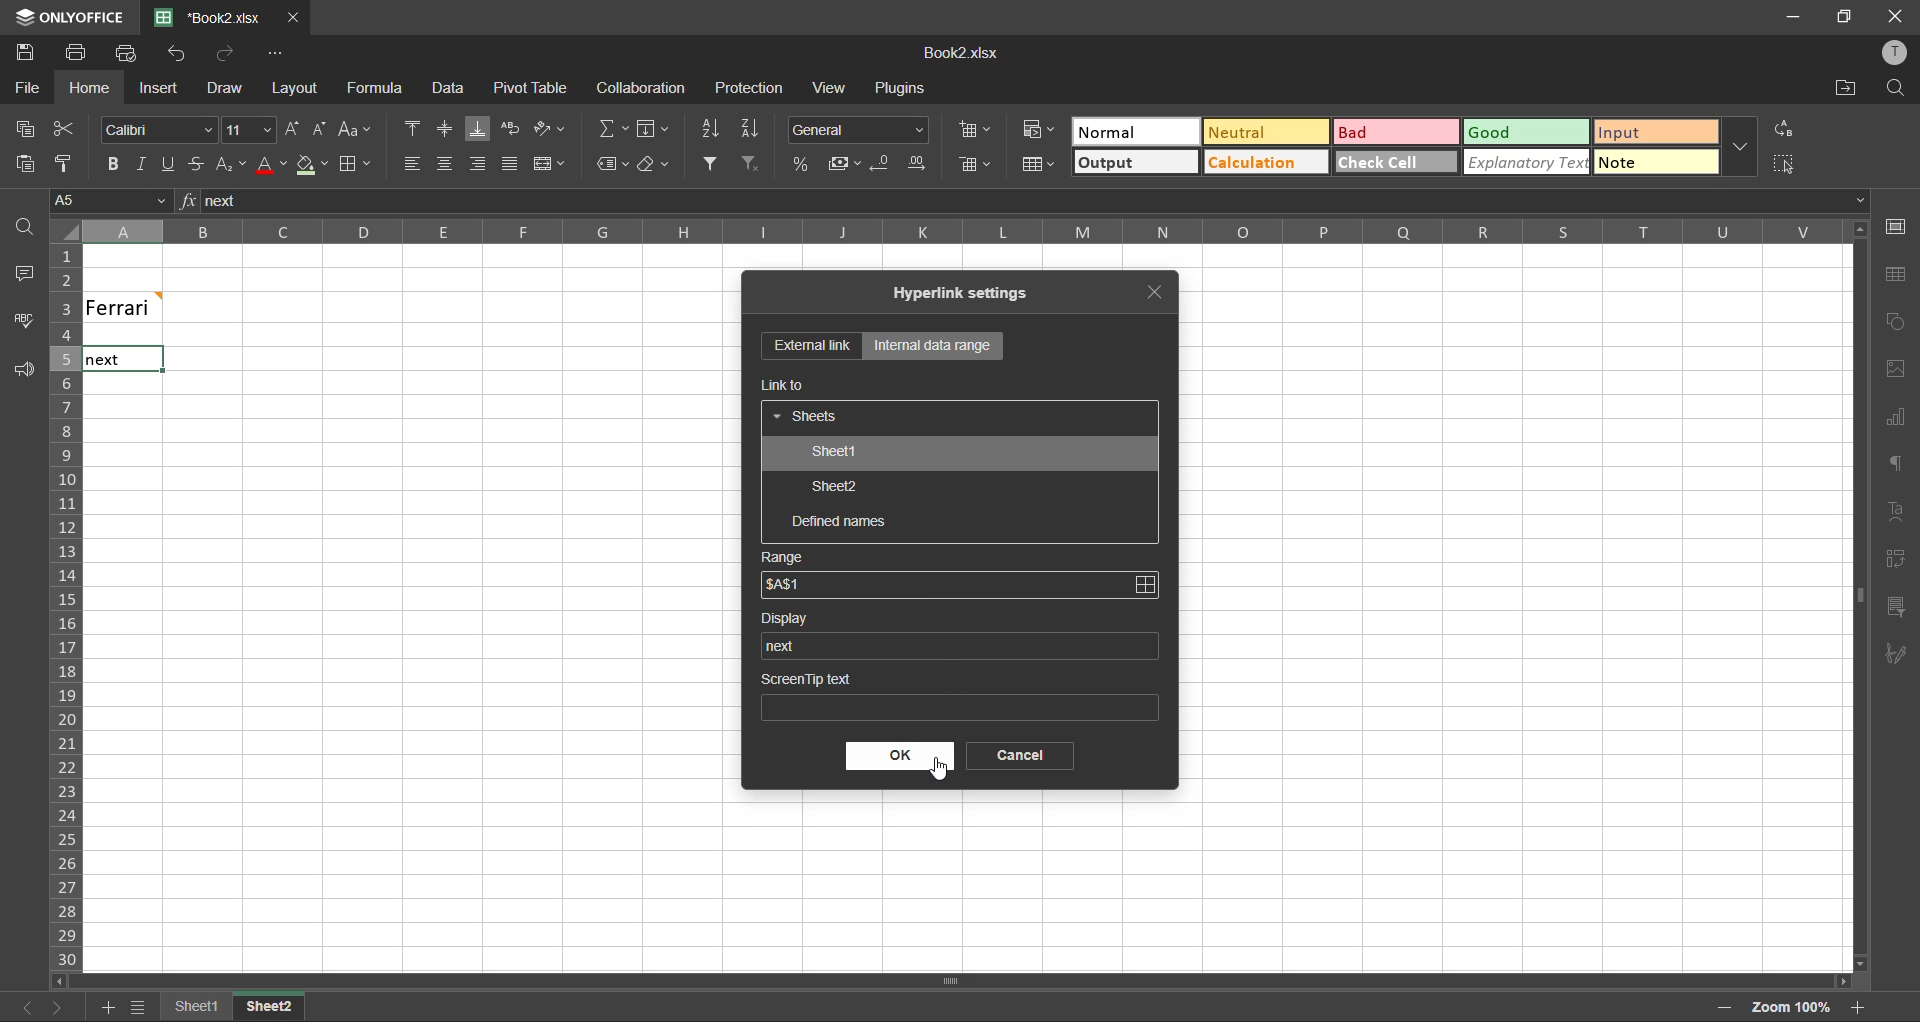 The image size is (1920, 1022). Describe the element at coordinates (1783, 166) in the screenshot. I see `select all` at that location.